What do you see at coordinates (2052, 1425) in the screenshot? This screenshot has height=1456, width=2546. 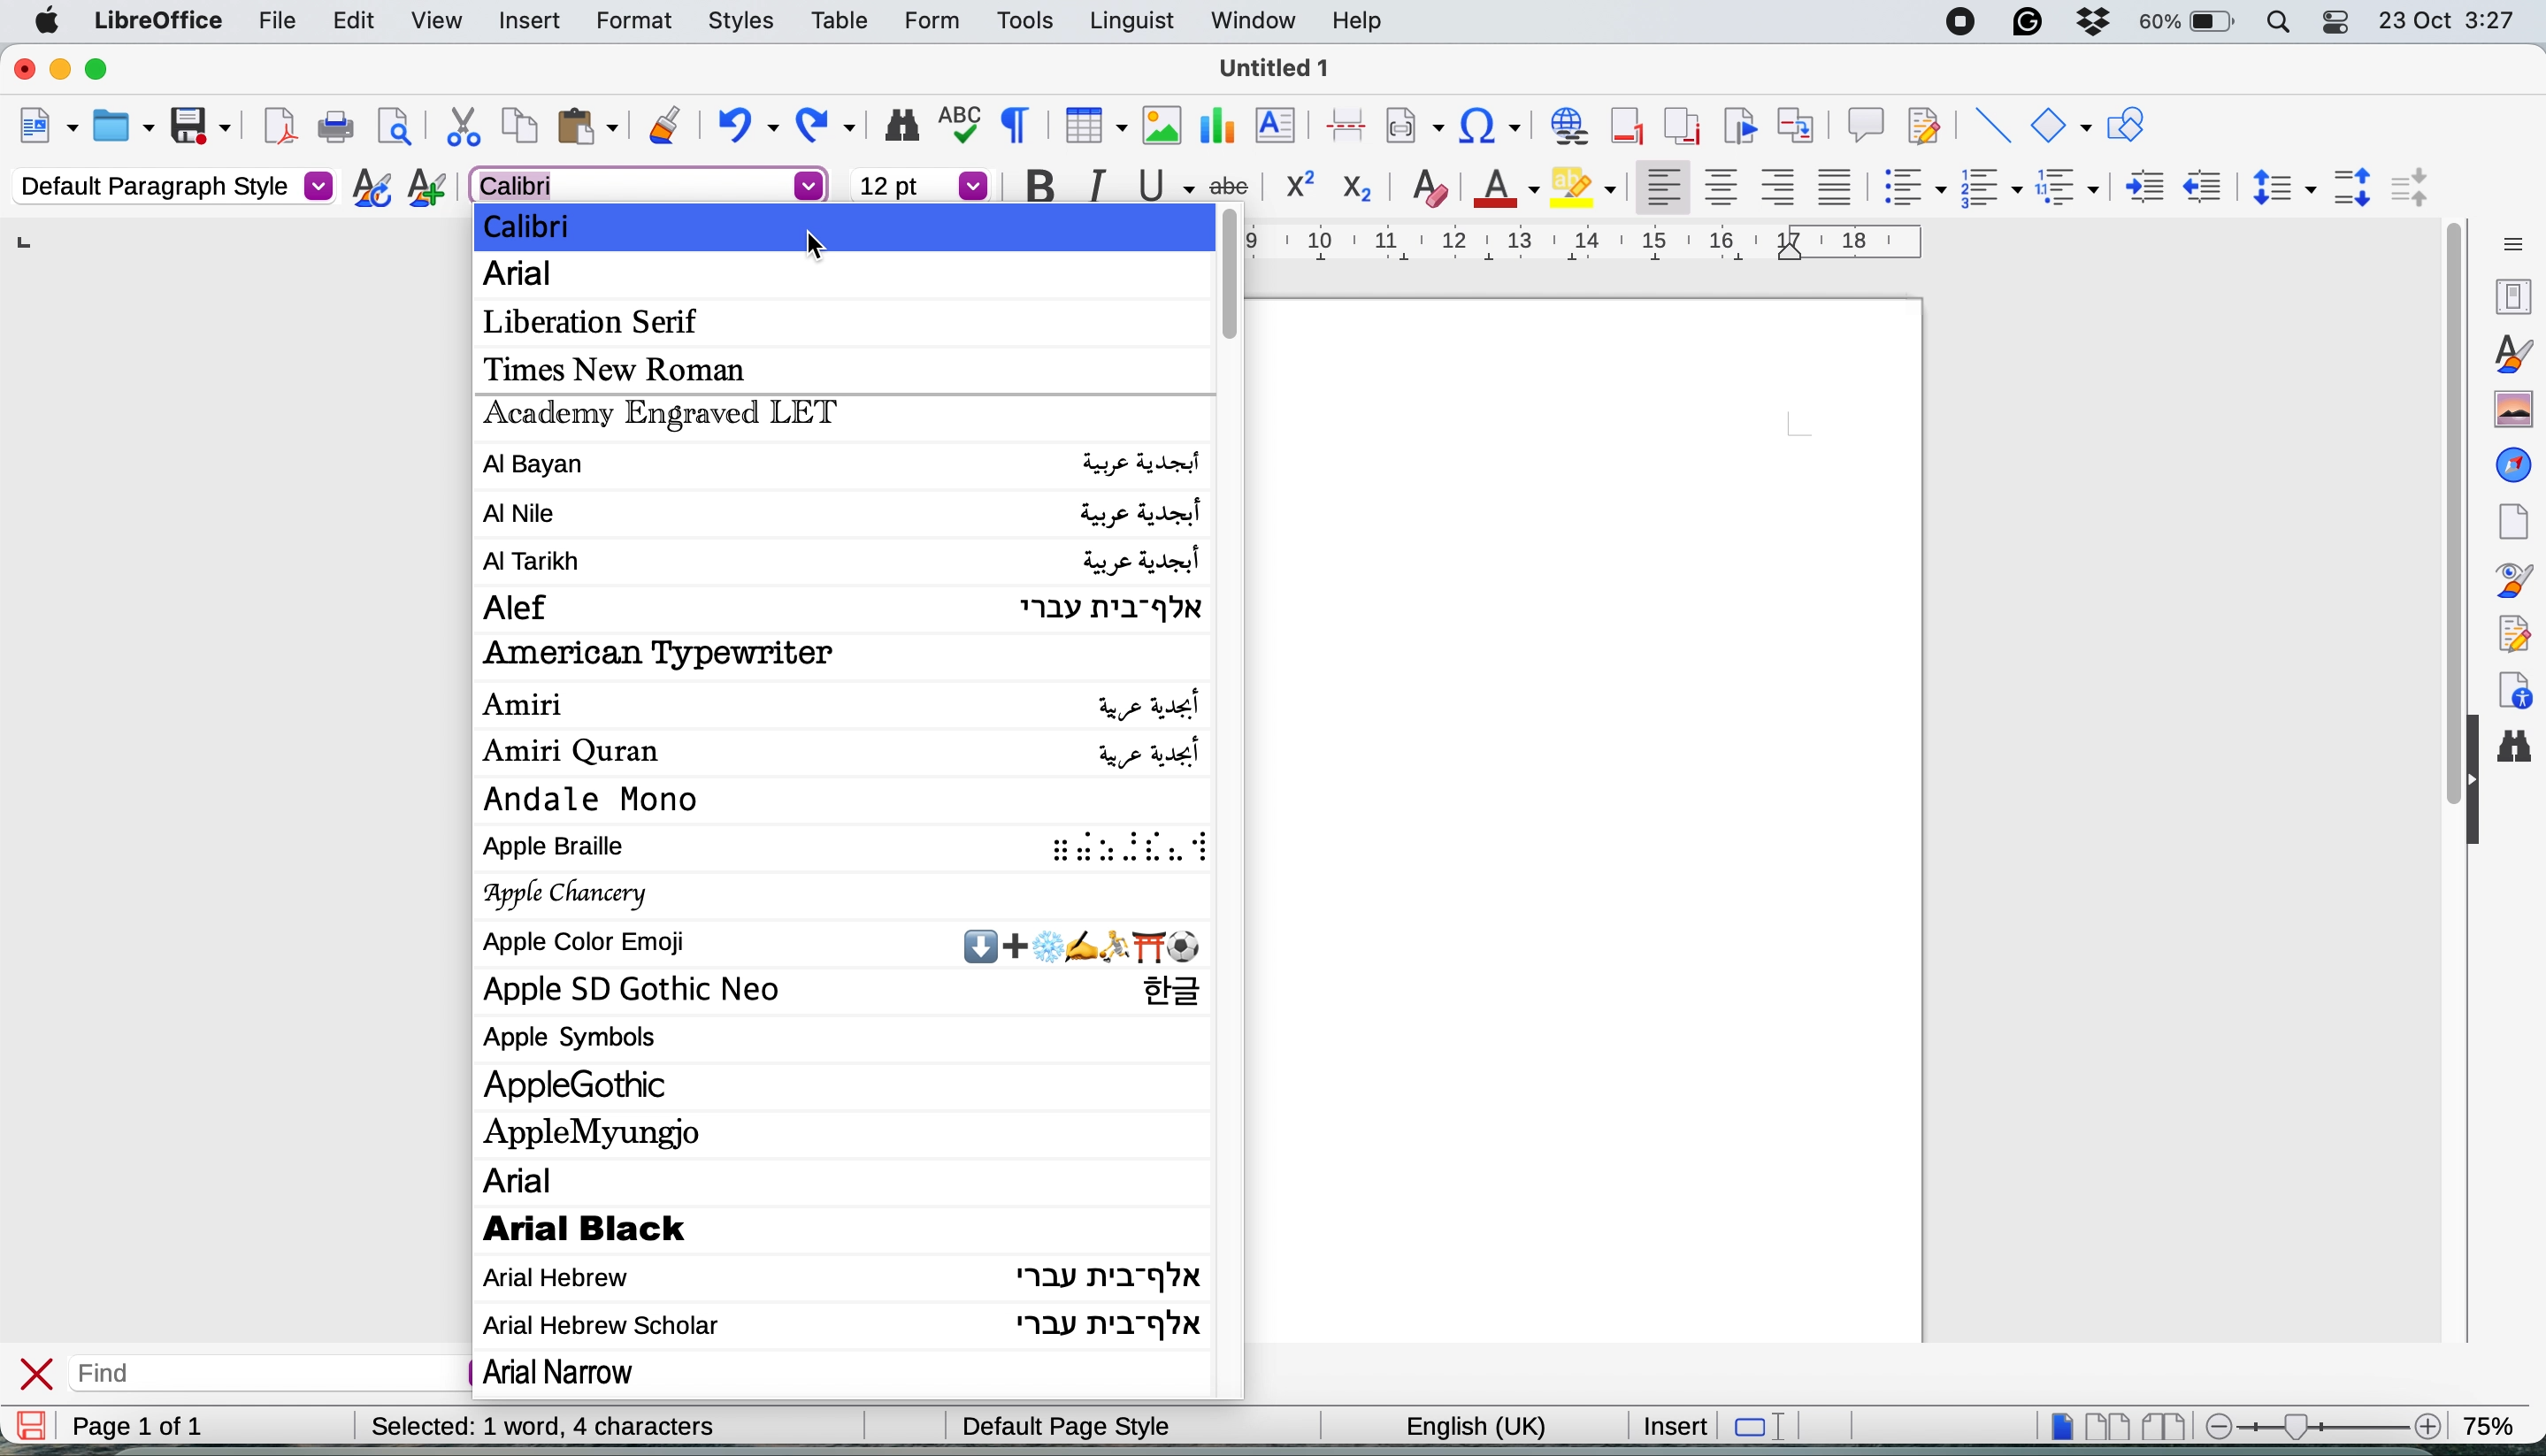 I see `single page view` at bounding box center [2052, 1425].